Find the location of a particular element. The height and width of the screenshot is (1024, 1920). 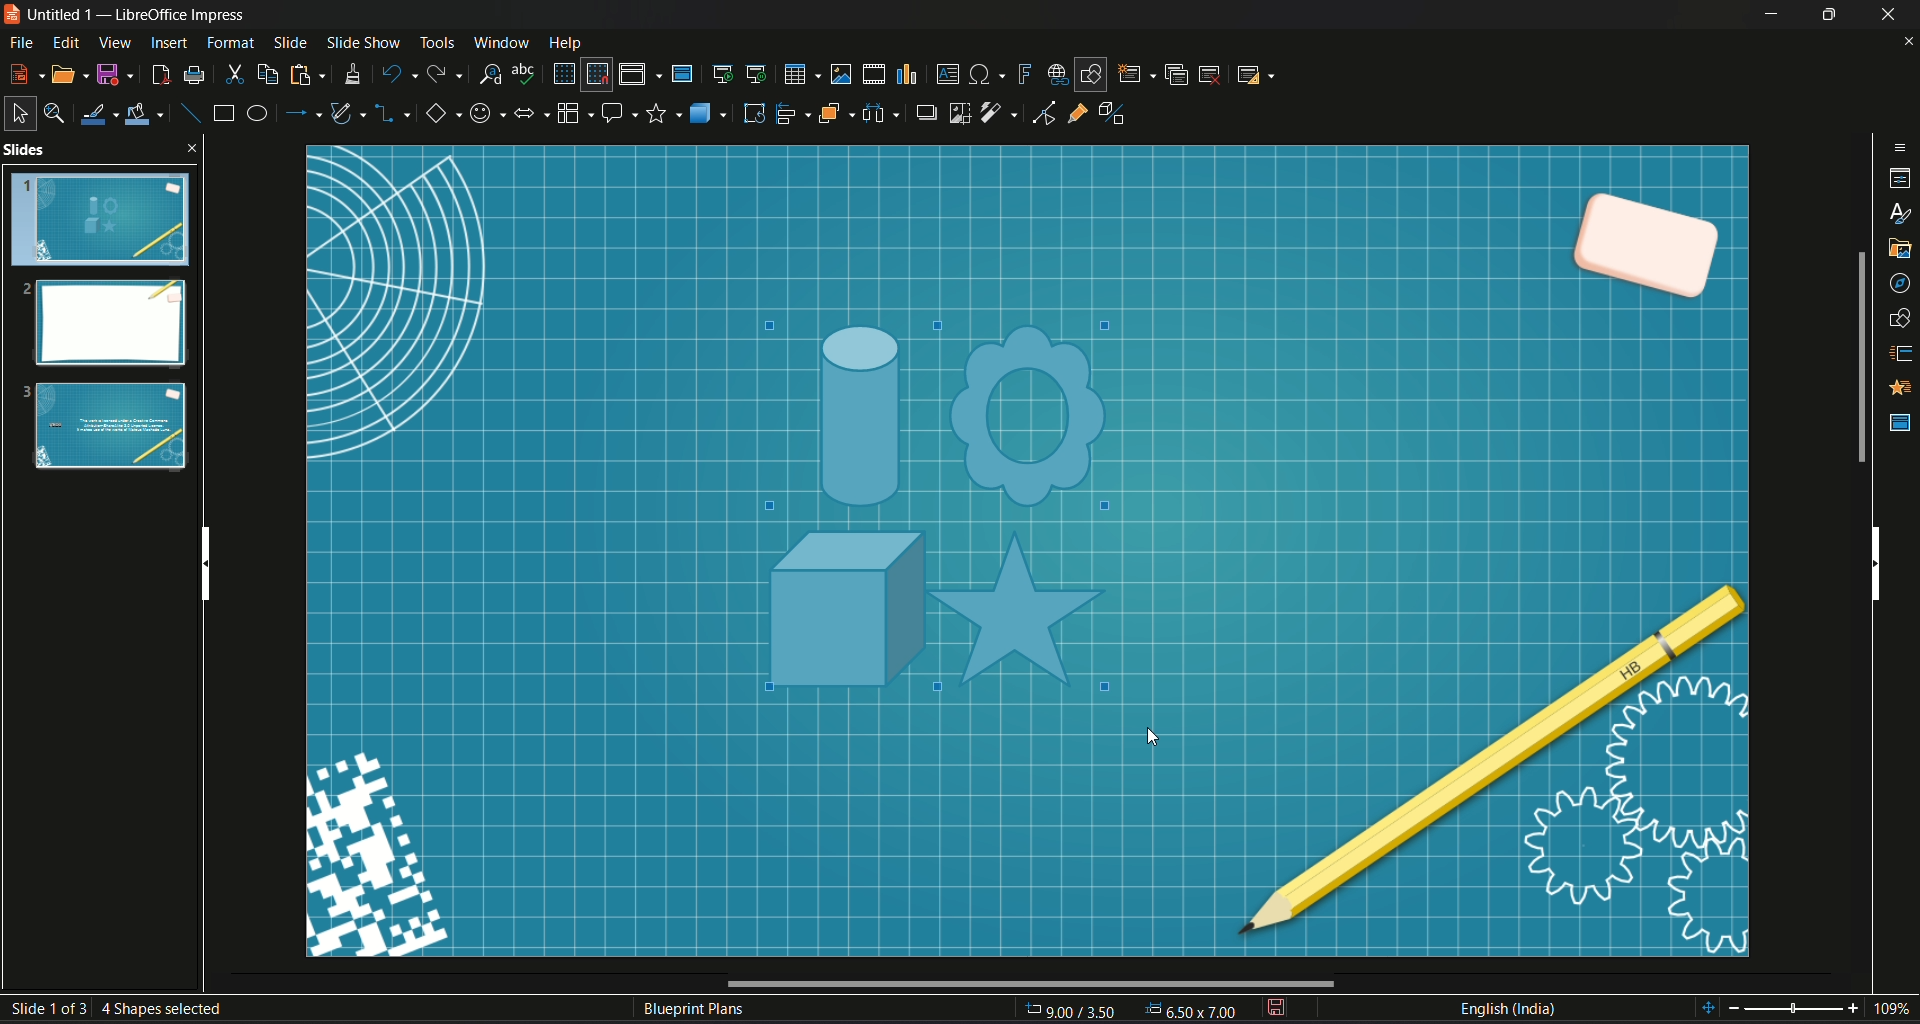

Horizontal Scroll is located at coordinates (1027, 984).